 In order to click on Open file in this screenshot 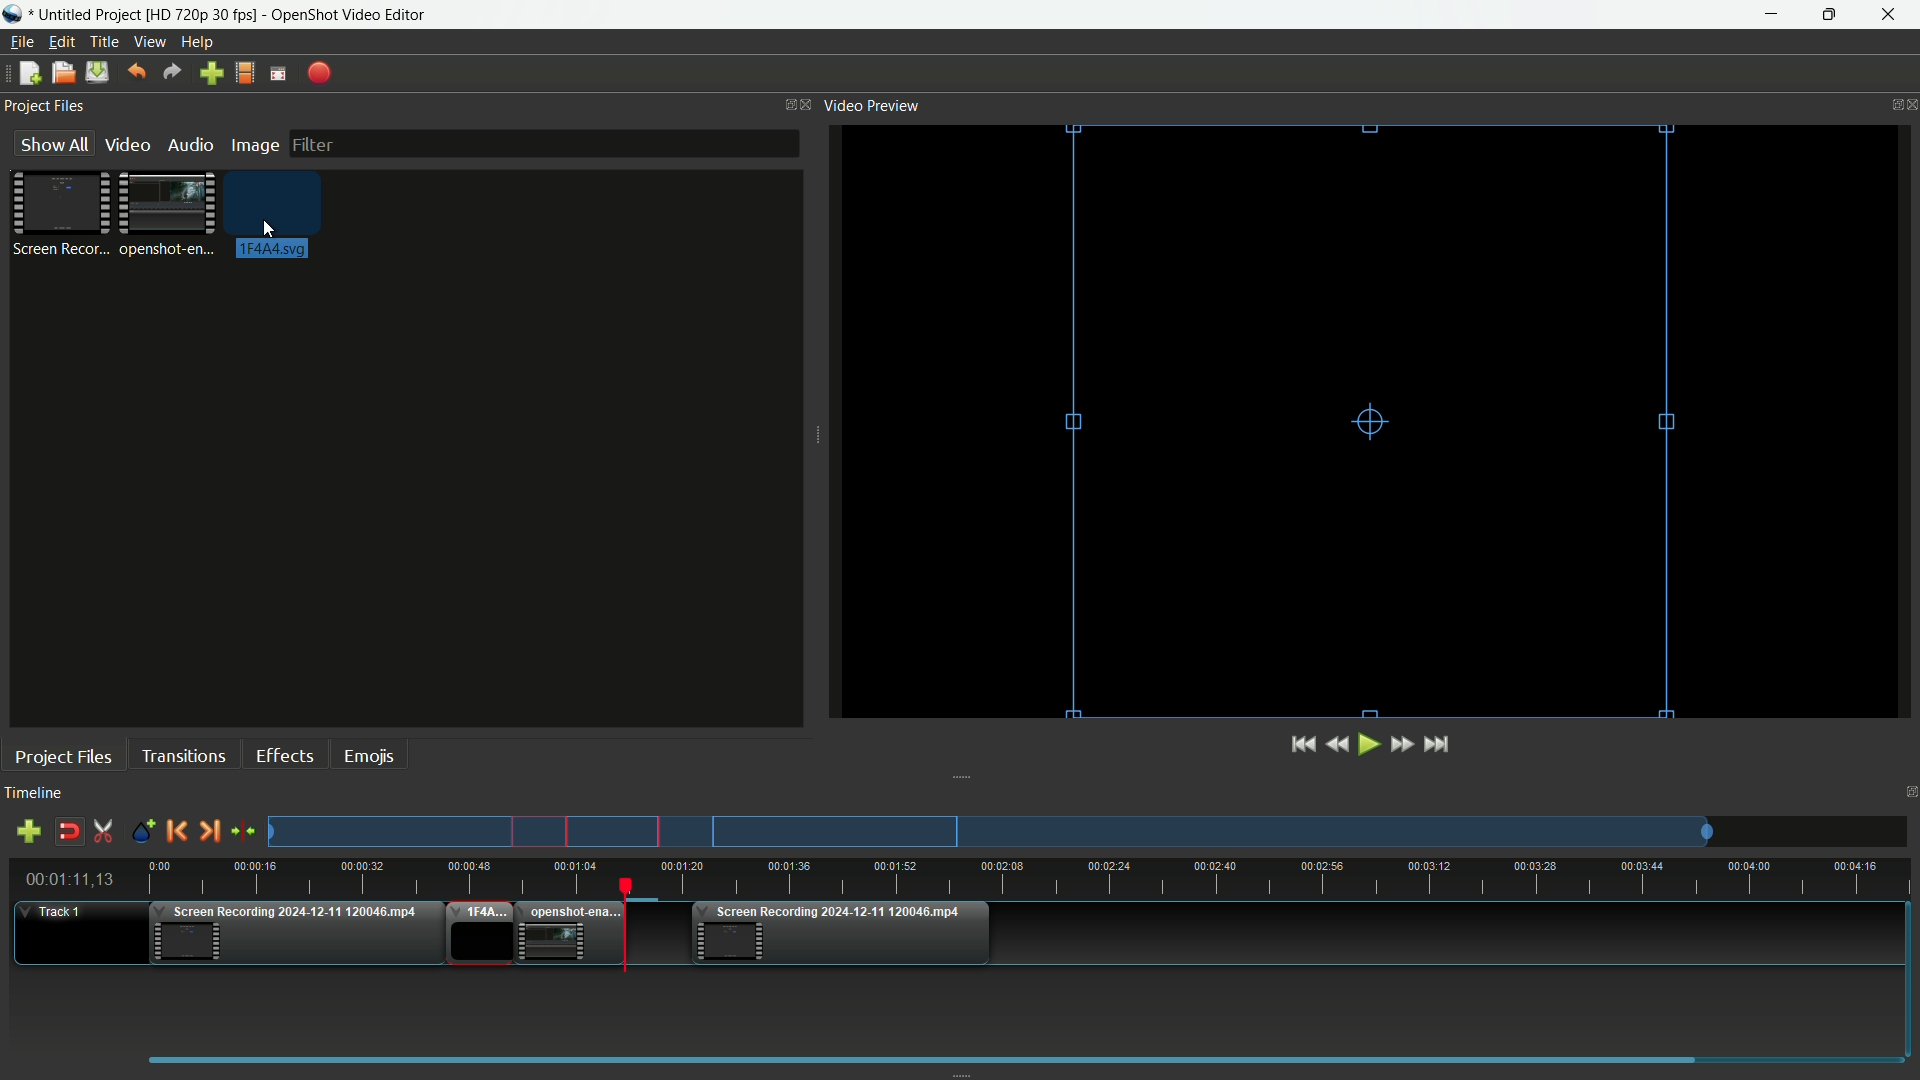, I will do `click(62, 75)`.